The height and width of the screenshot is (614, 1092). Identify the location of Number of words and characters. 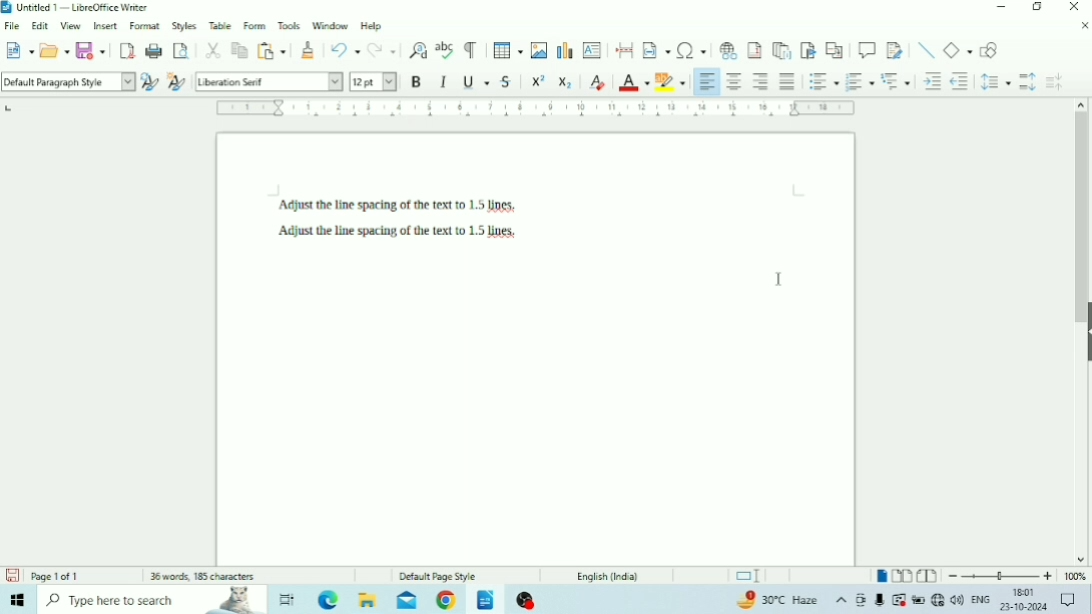
(222, 575).